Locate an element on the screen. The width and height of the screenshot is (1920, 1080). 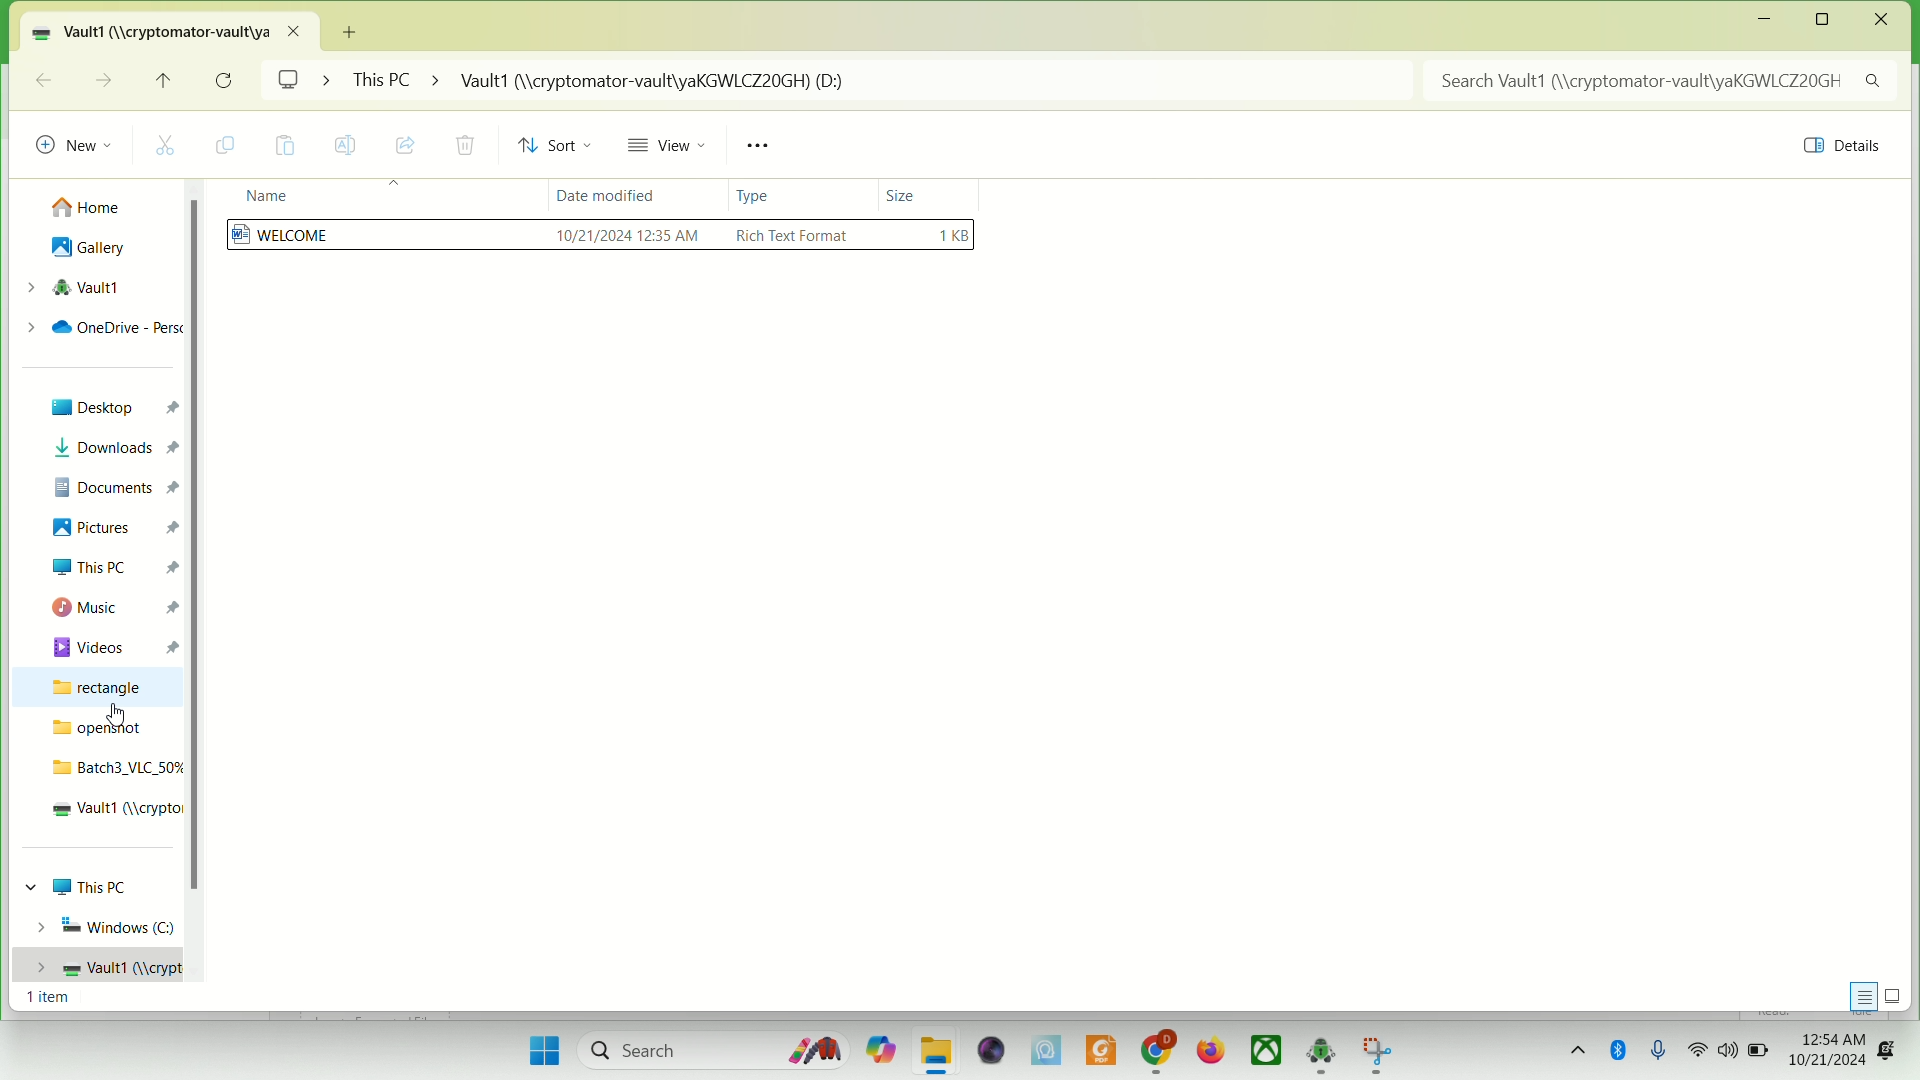
screen > is located at coordinates (301, 83).